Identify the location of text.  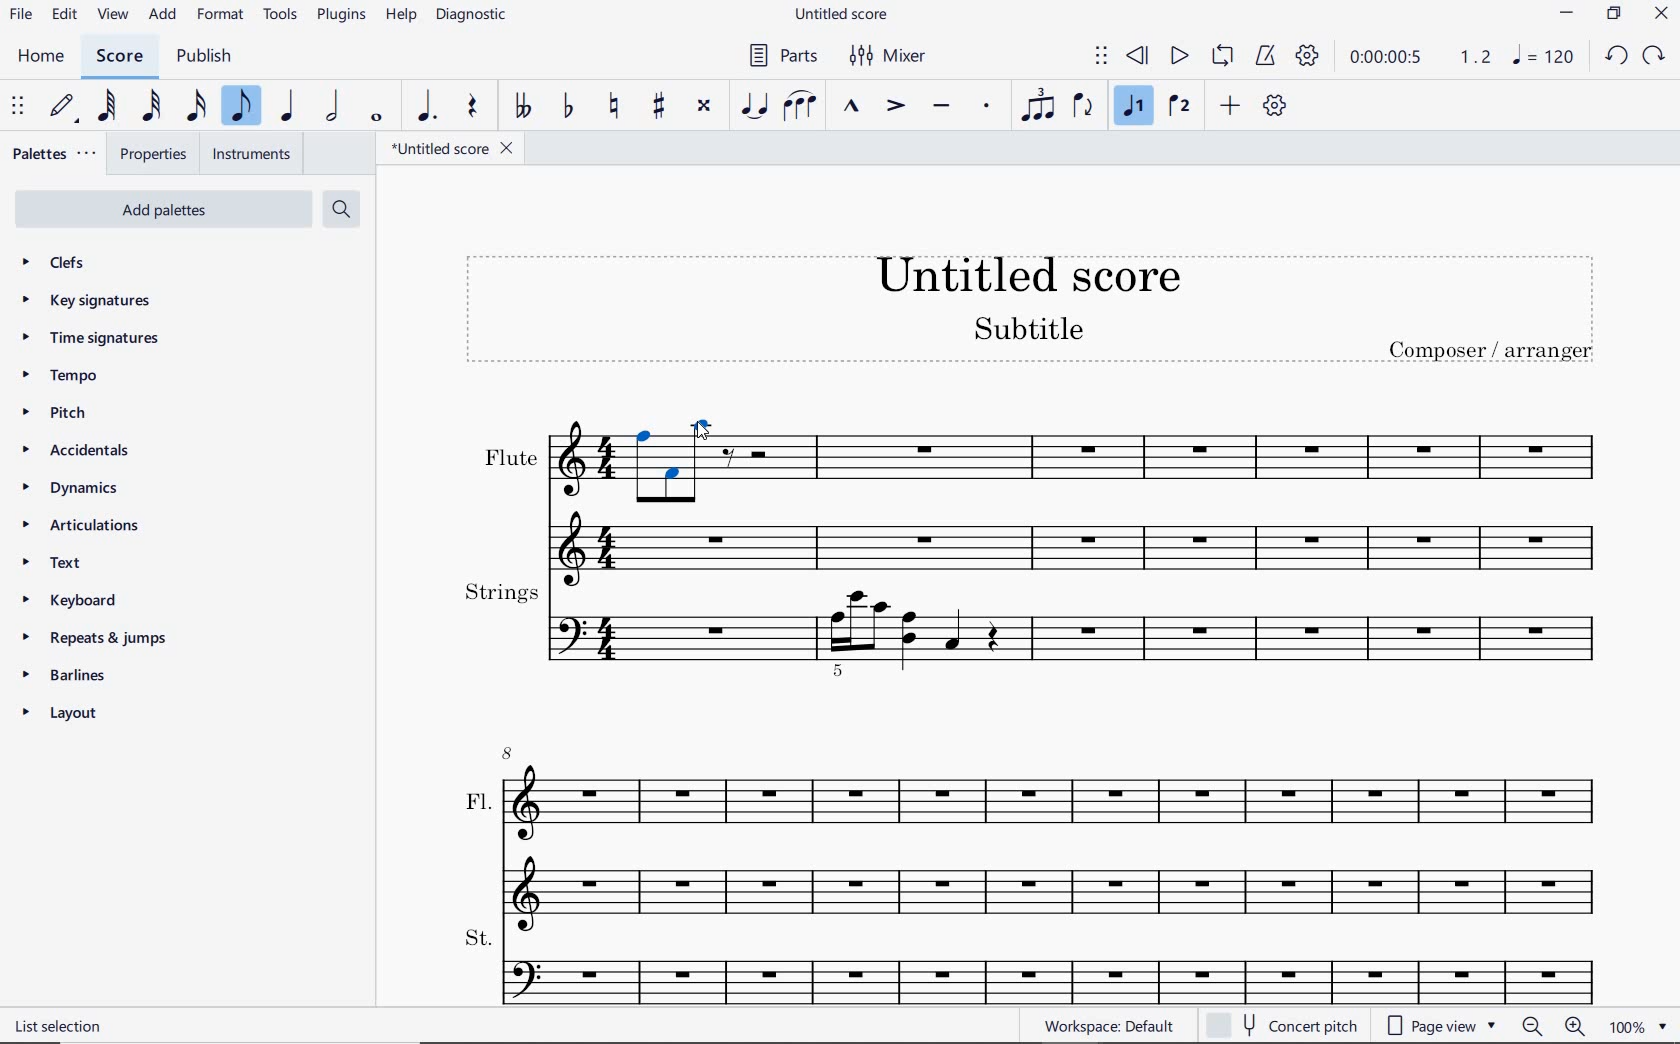
(62, 565).